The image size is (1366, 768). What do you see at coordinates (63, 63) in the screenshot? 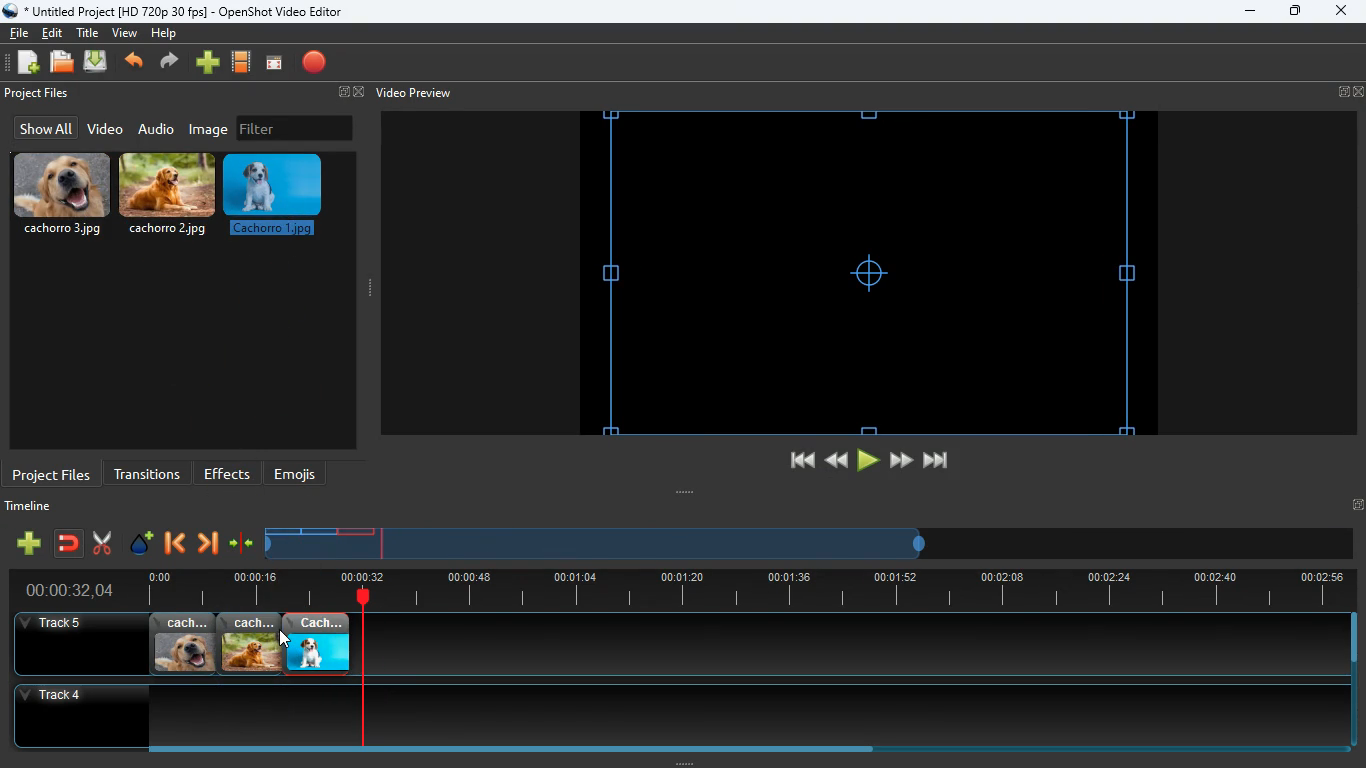
I see `files` at bounding box center [63, 63].